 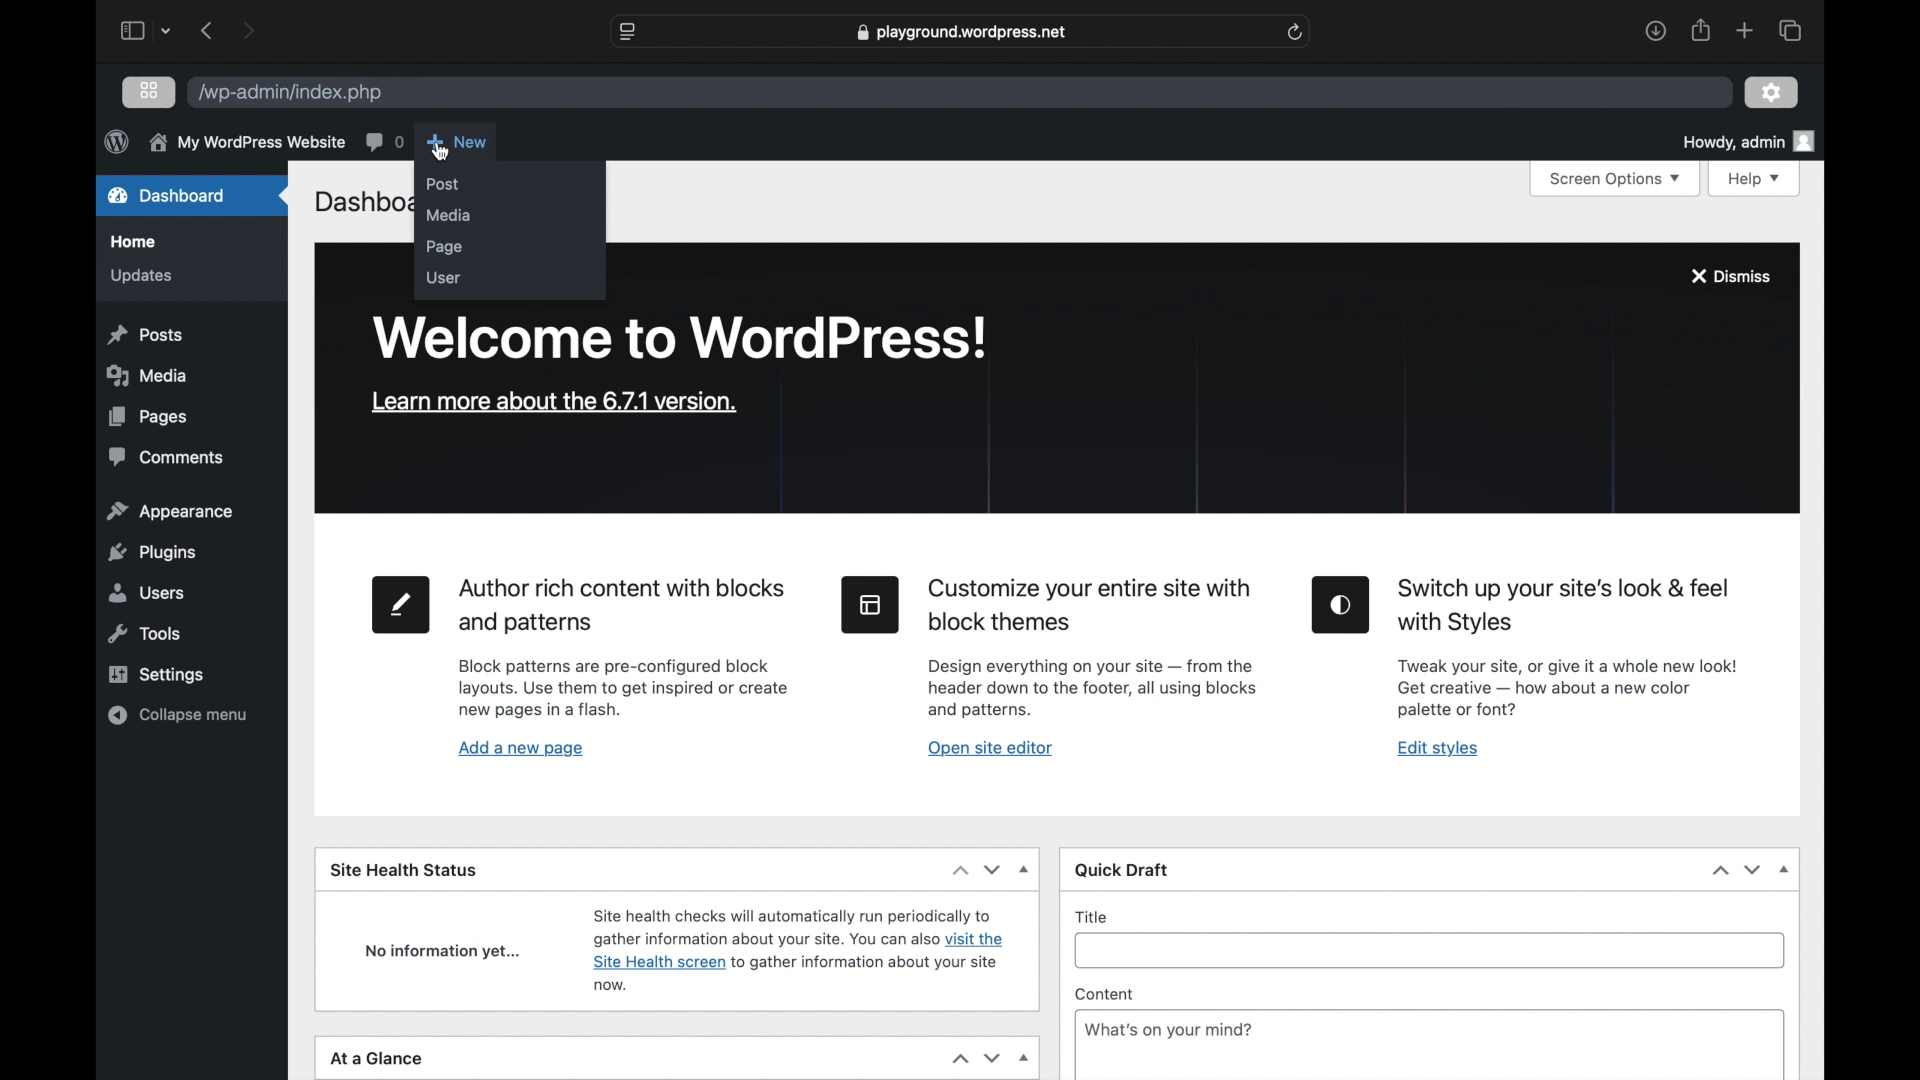 I want to click on grid view, so click(x=149, y=92).